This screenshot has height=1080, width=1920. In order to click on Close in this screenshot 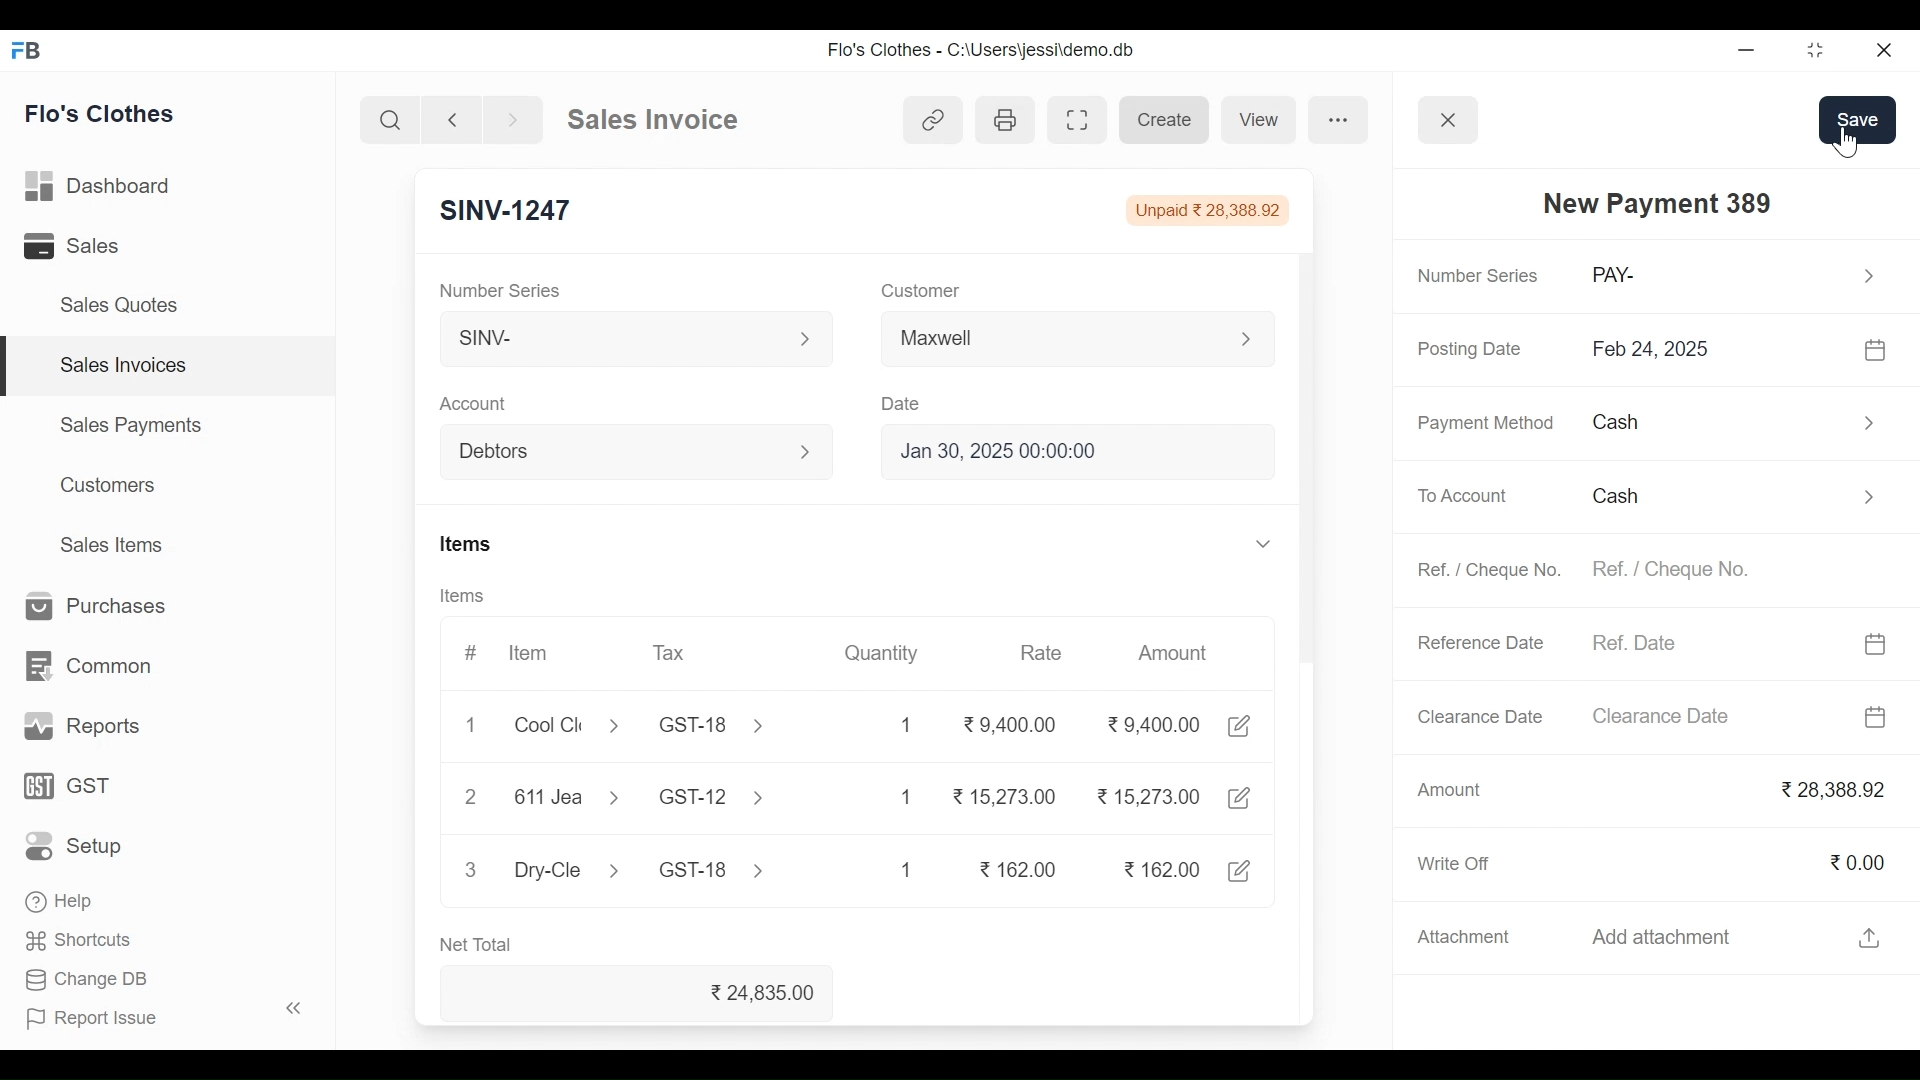, I will do `click(1881, 51)`.